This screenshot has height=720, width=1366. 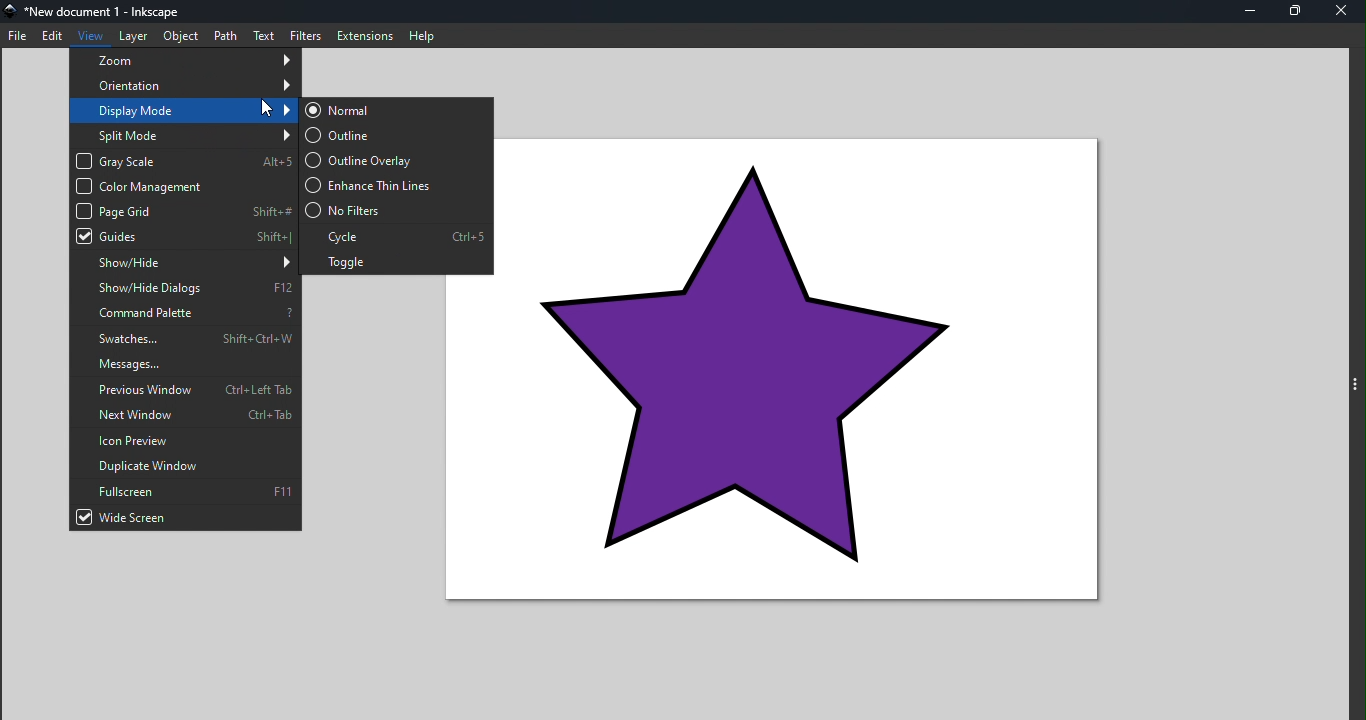 What do you see at coordinates (267, 109) in the screenshot?
I see `mouse pointer` at bounding box center [267, 109].